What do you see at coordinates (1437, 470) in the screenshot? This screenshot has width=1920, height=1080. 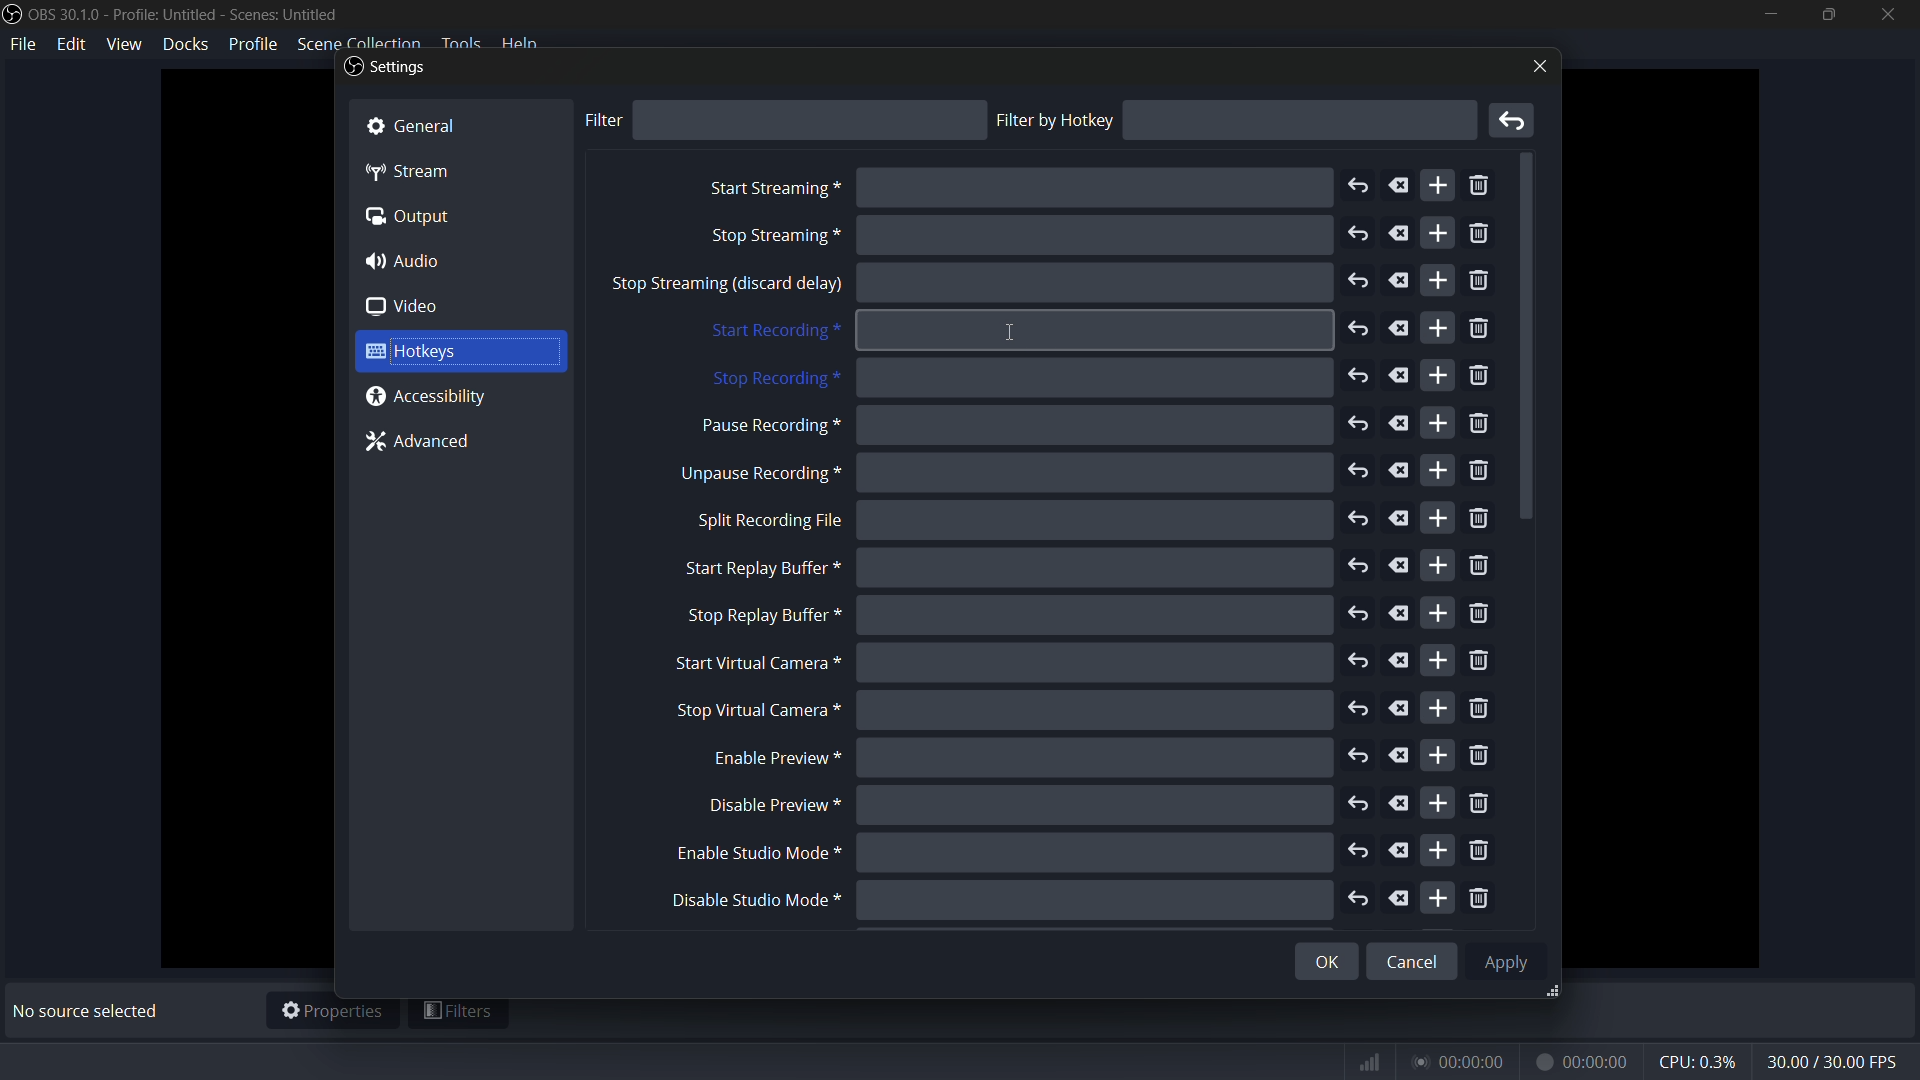 I see `add more` at bounding box center [1437, 470].